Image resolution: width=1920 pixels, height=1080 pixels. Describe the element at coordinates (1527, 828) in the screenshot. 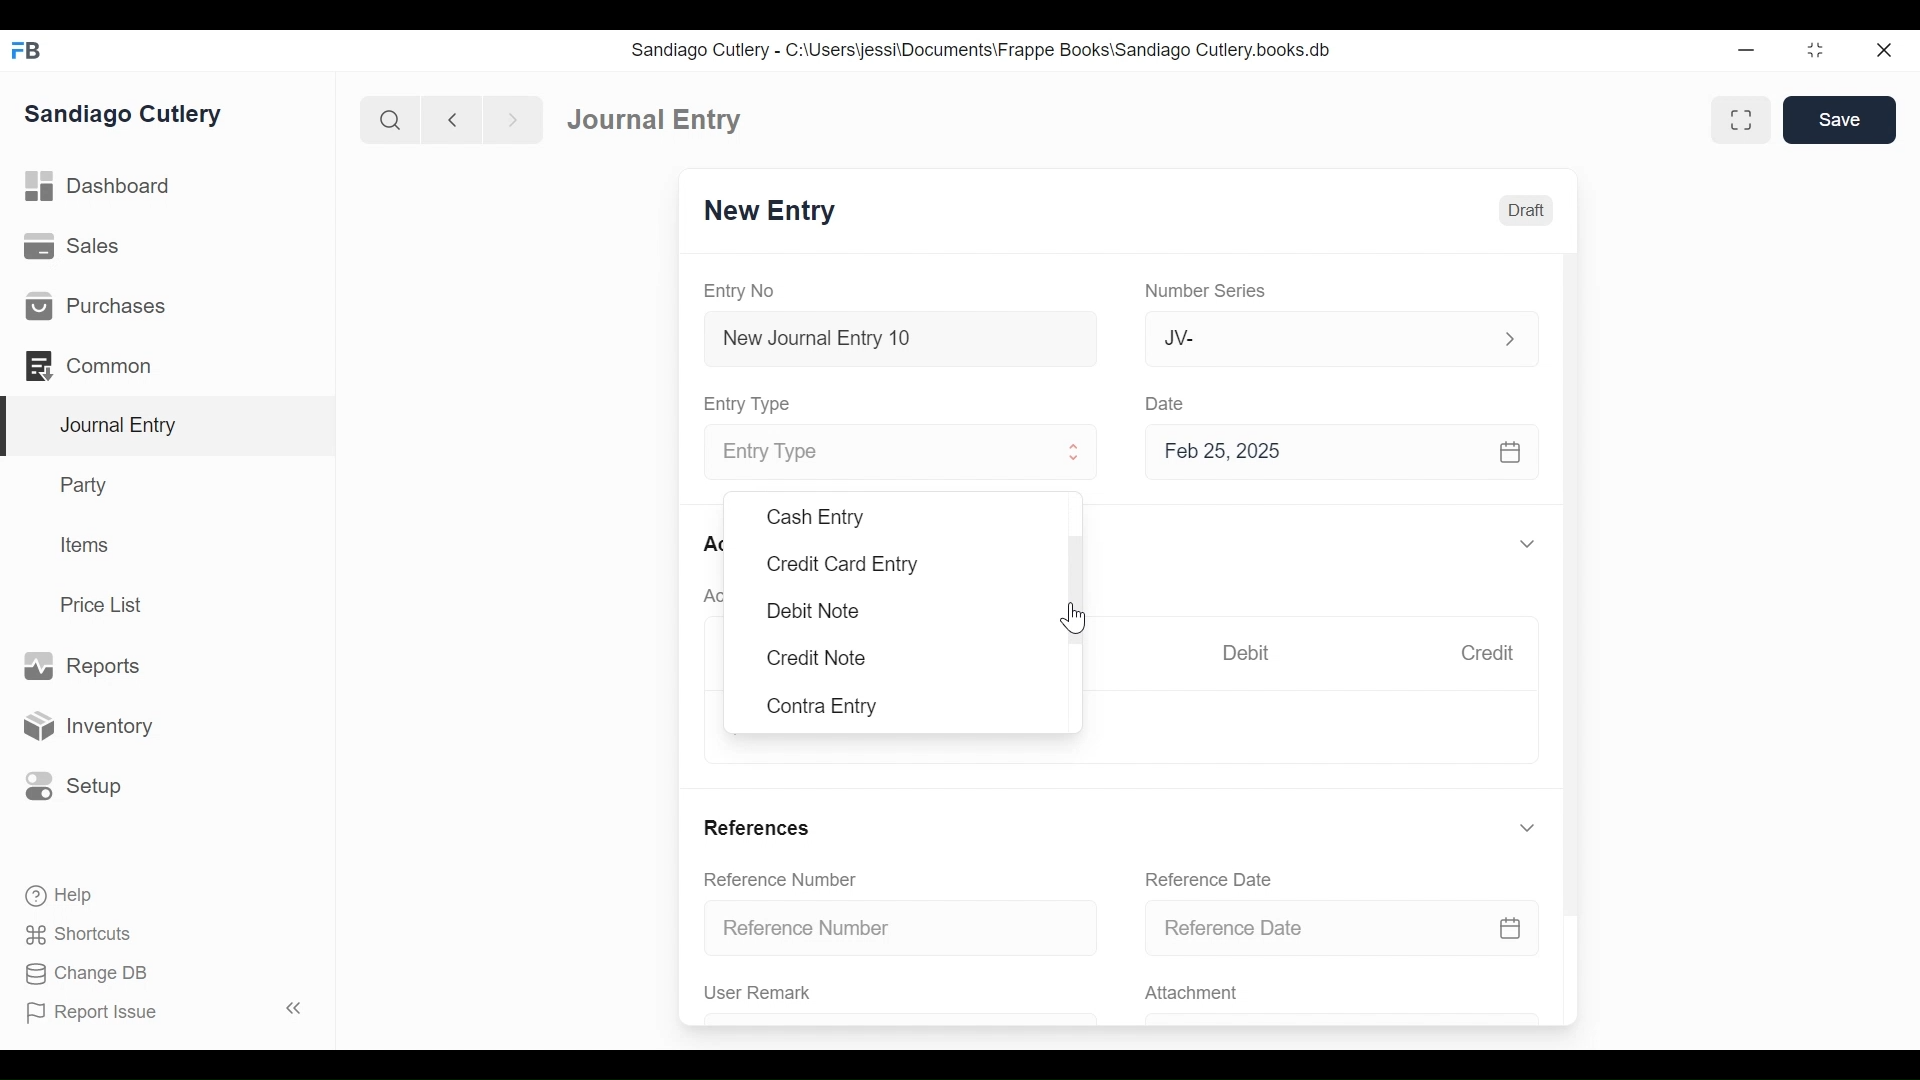

I see `Expand` at that location.